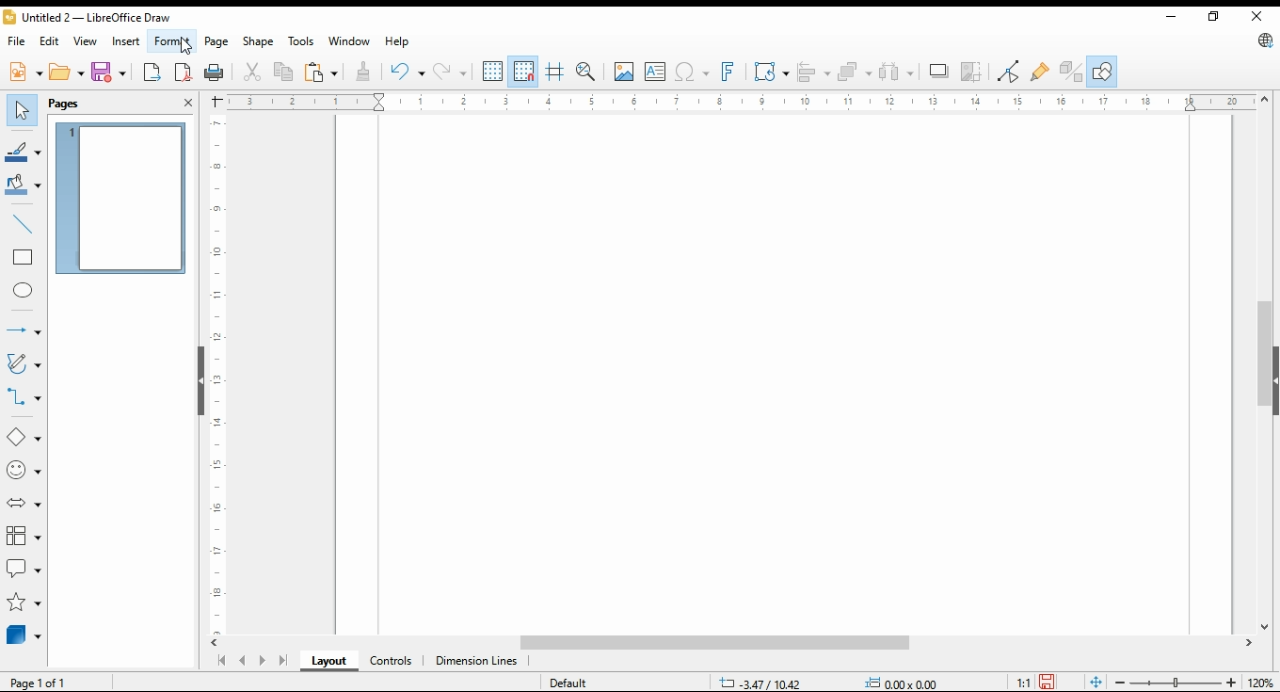  Describe the element at coordinates (24, 602) in the screenshot. I see `stars and banners` at that location.